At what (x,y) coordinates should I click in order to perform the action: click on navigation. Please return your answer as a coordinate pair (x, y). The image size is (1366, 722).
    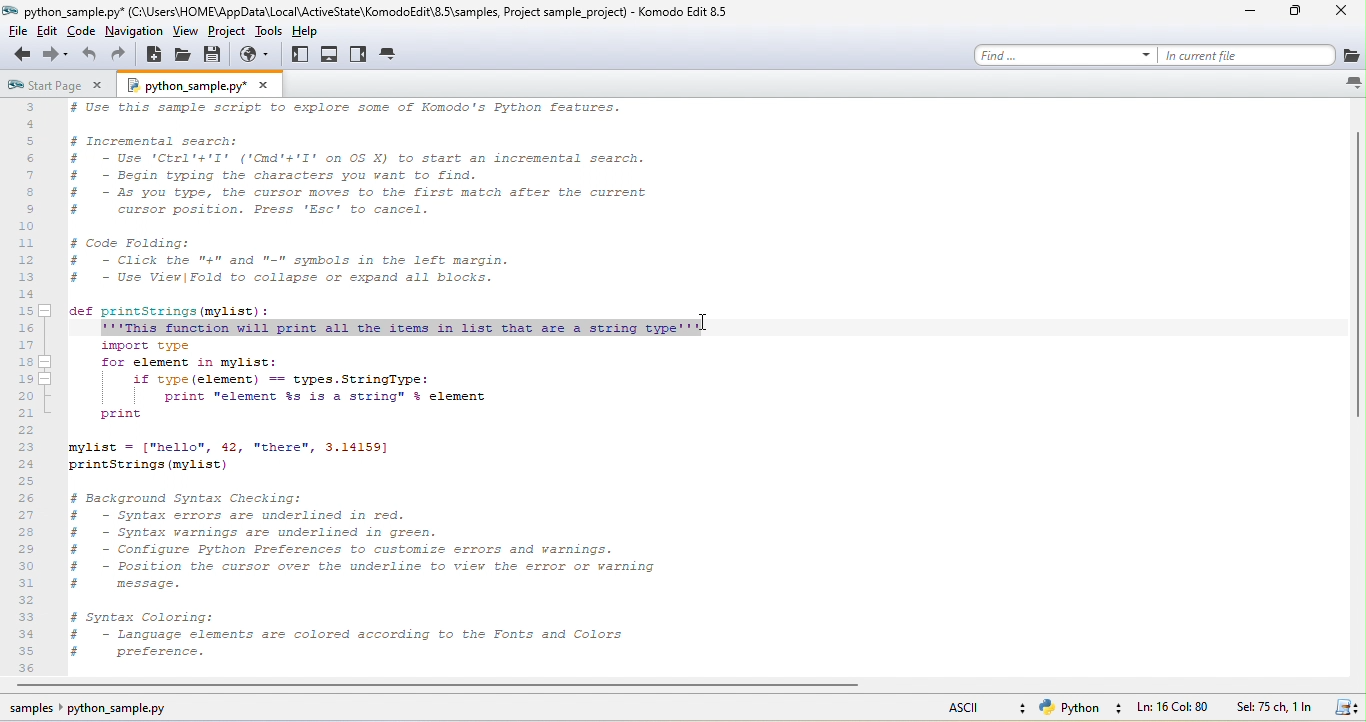
    Looking at the image, I should click on (134, 31).